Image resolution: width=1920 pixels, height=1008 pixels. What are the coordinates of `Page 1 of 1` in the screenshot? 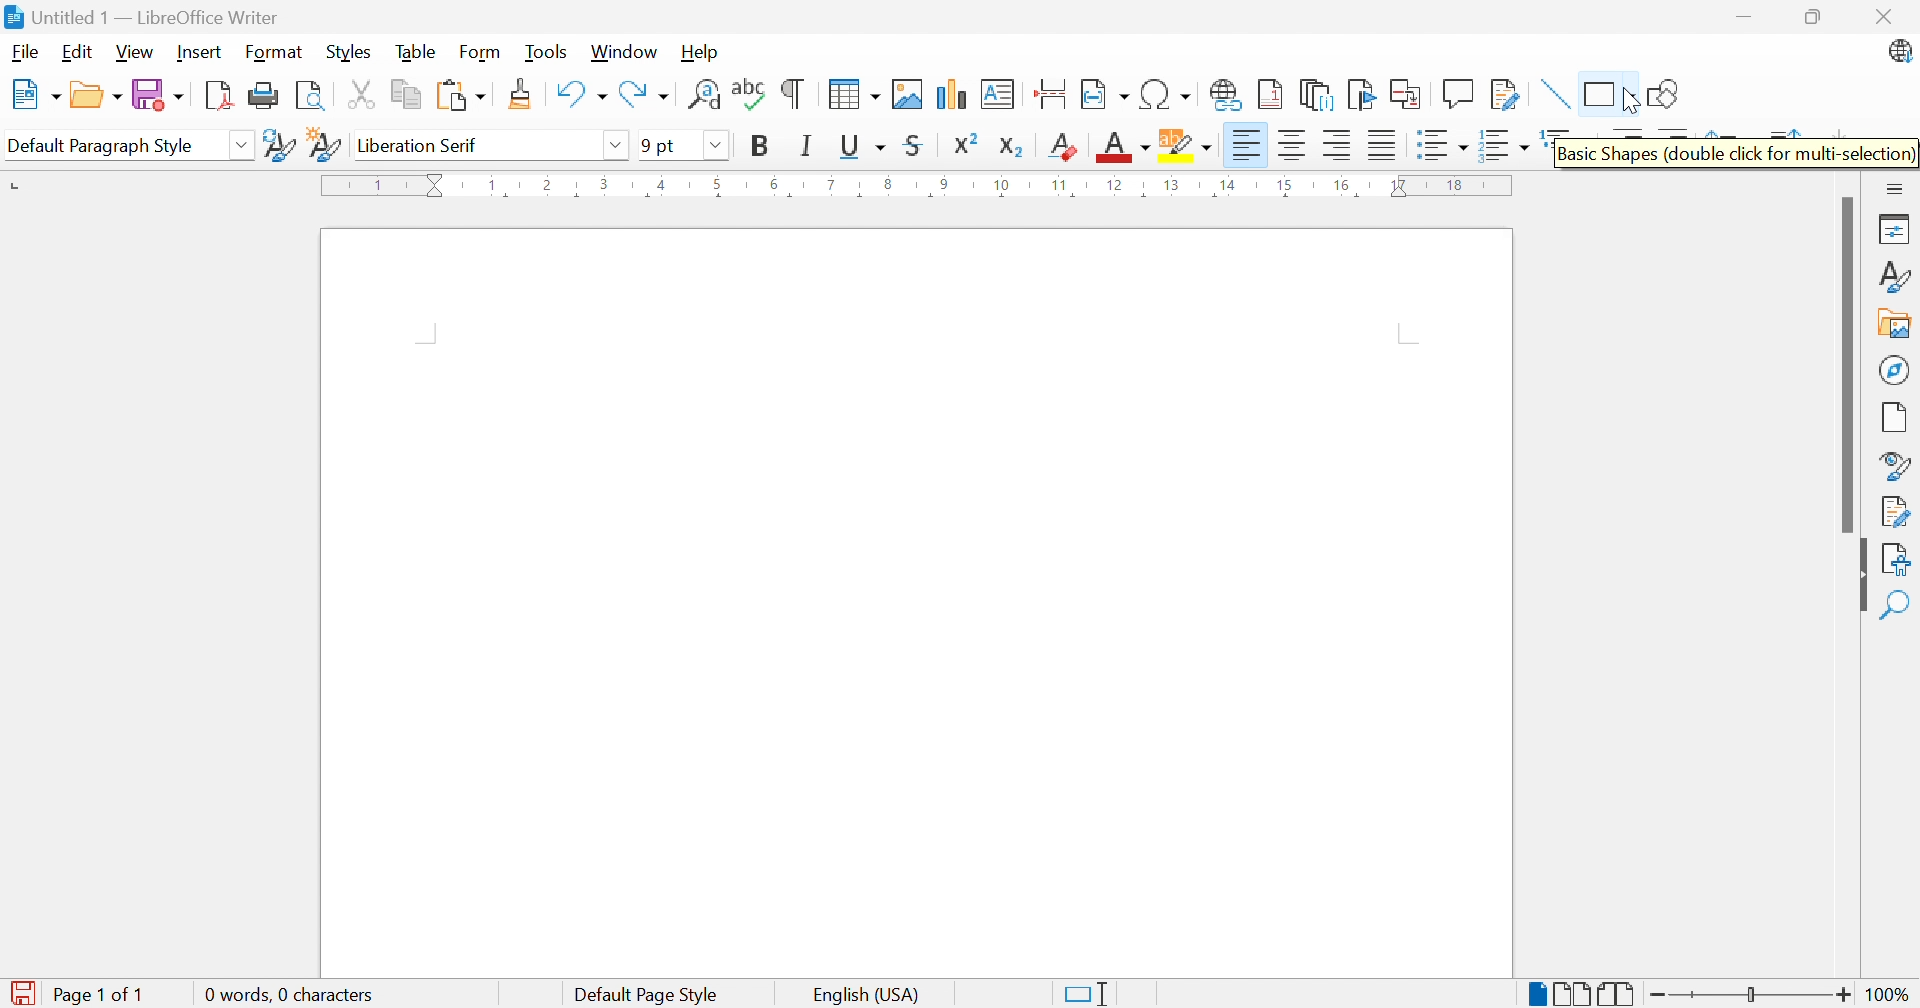 It's located at (107, 994).